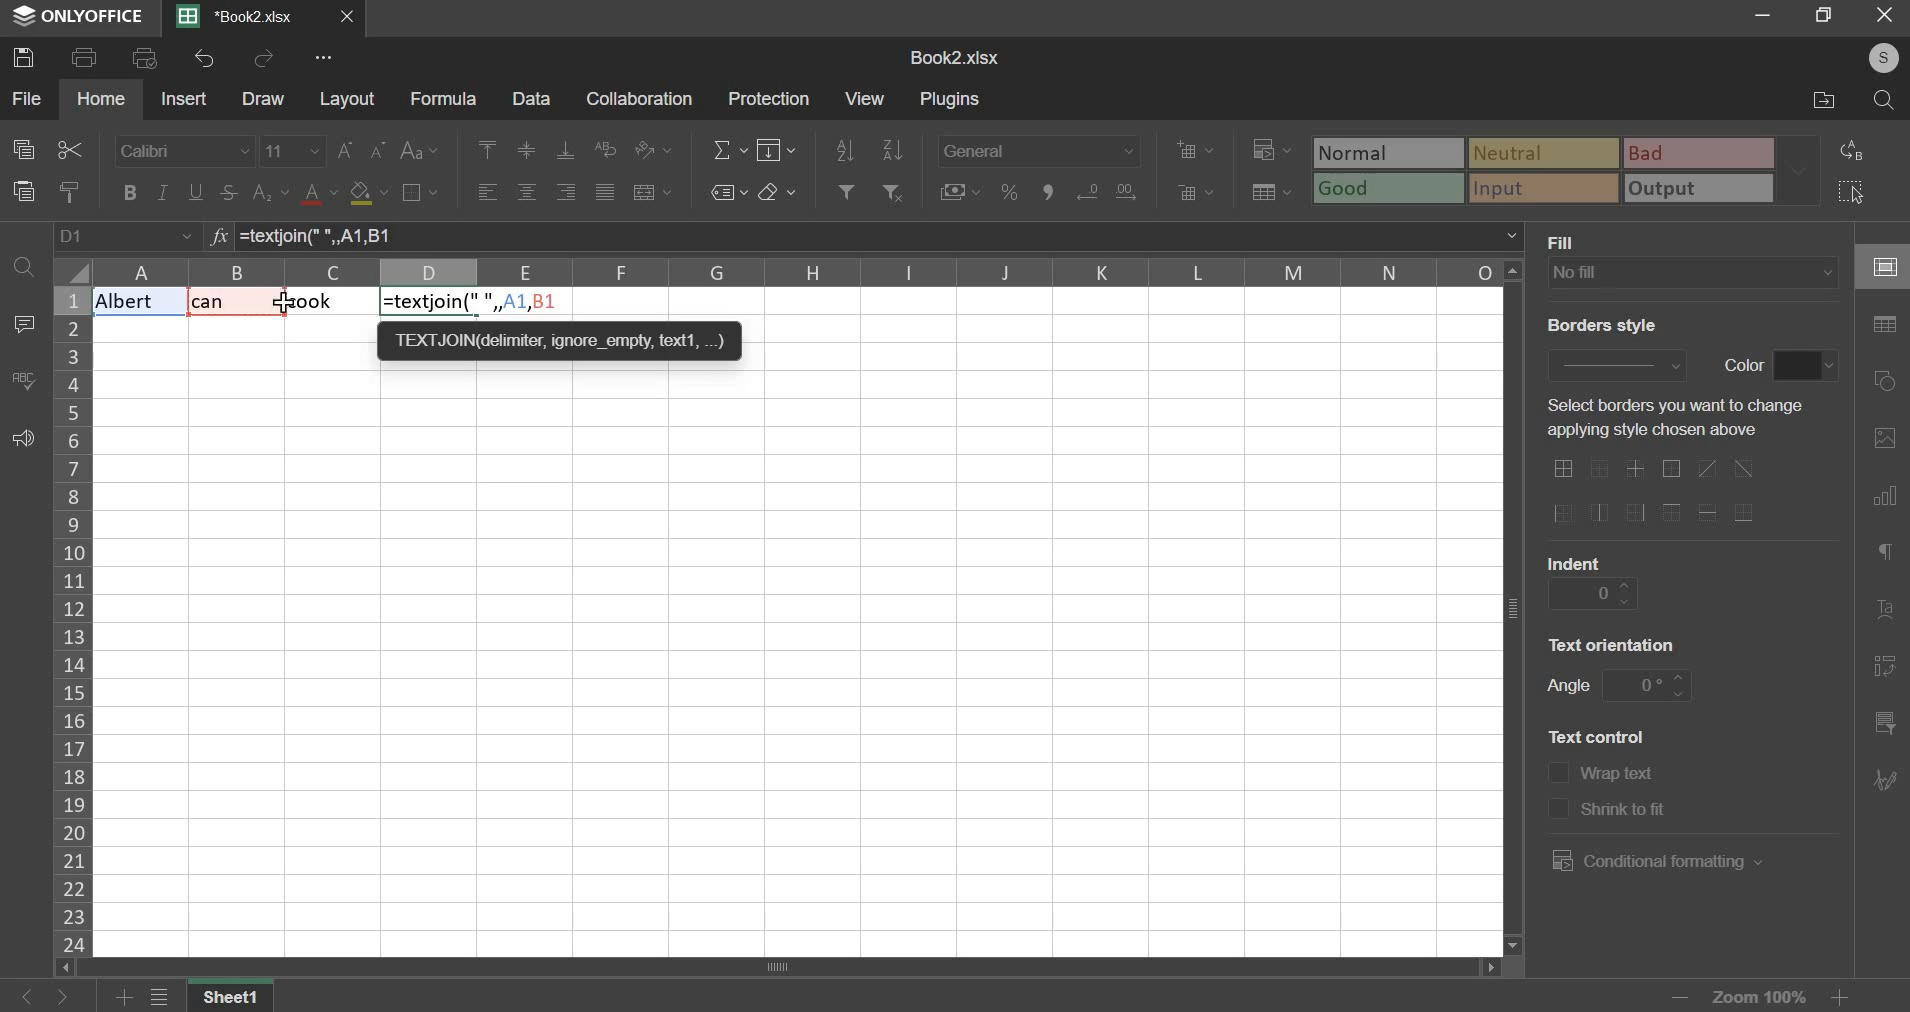 Image resolution: width=1910 pixels, height=1012 pixels. What do you see at coordinates (892, 149) in the screenshot?
I see `sort descending` at bounding box center [892, 149].